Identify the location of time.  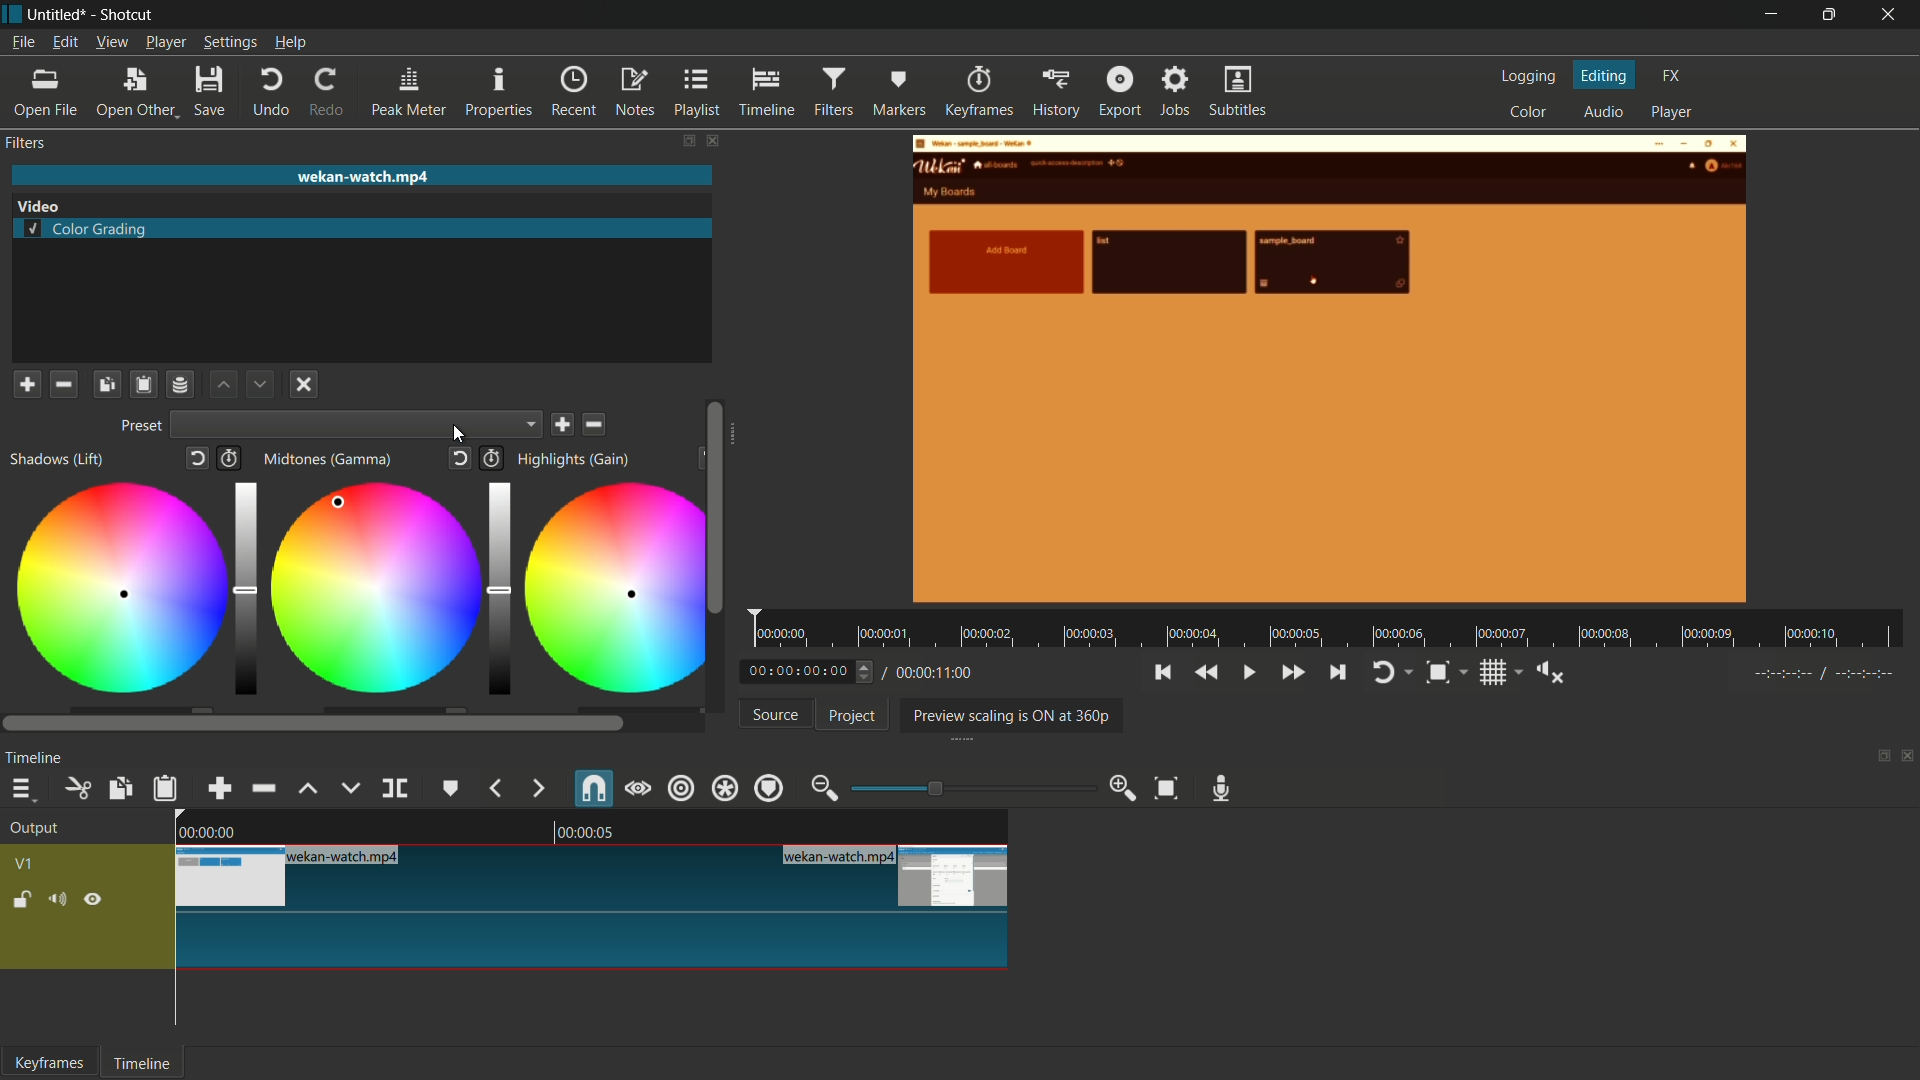
(1333, 630).